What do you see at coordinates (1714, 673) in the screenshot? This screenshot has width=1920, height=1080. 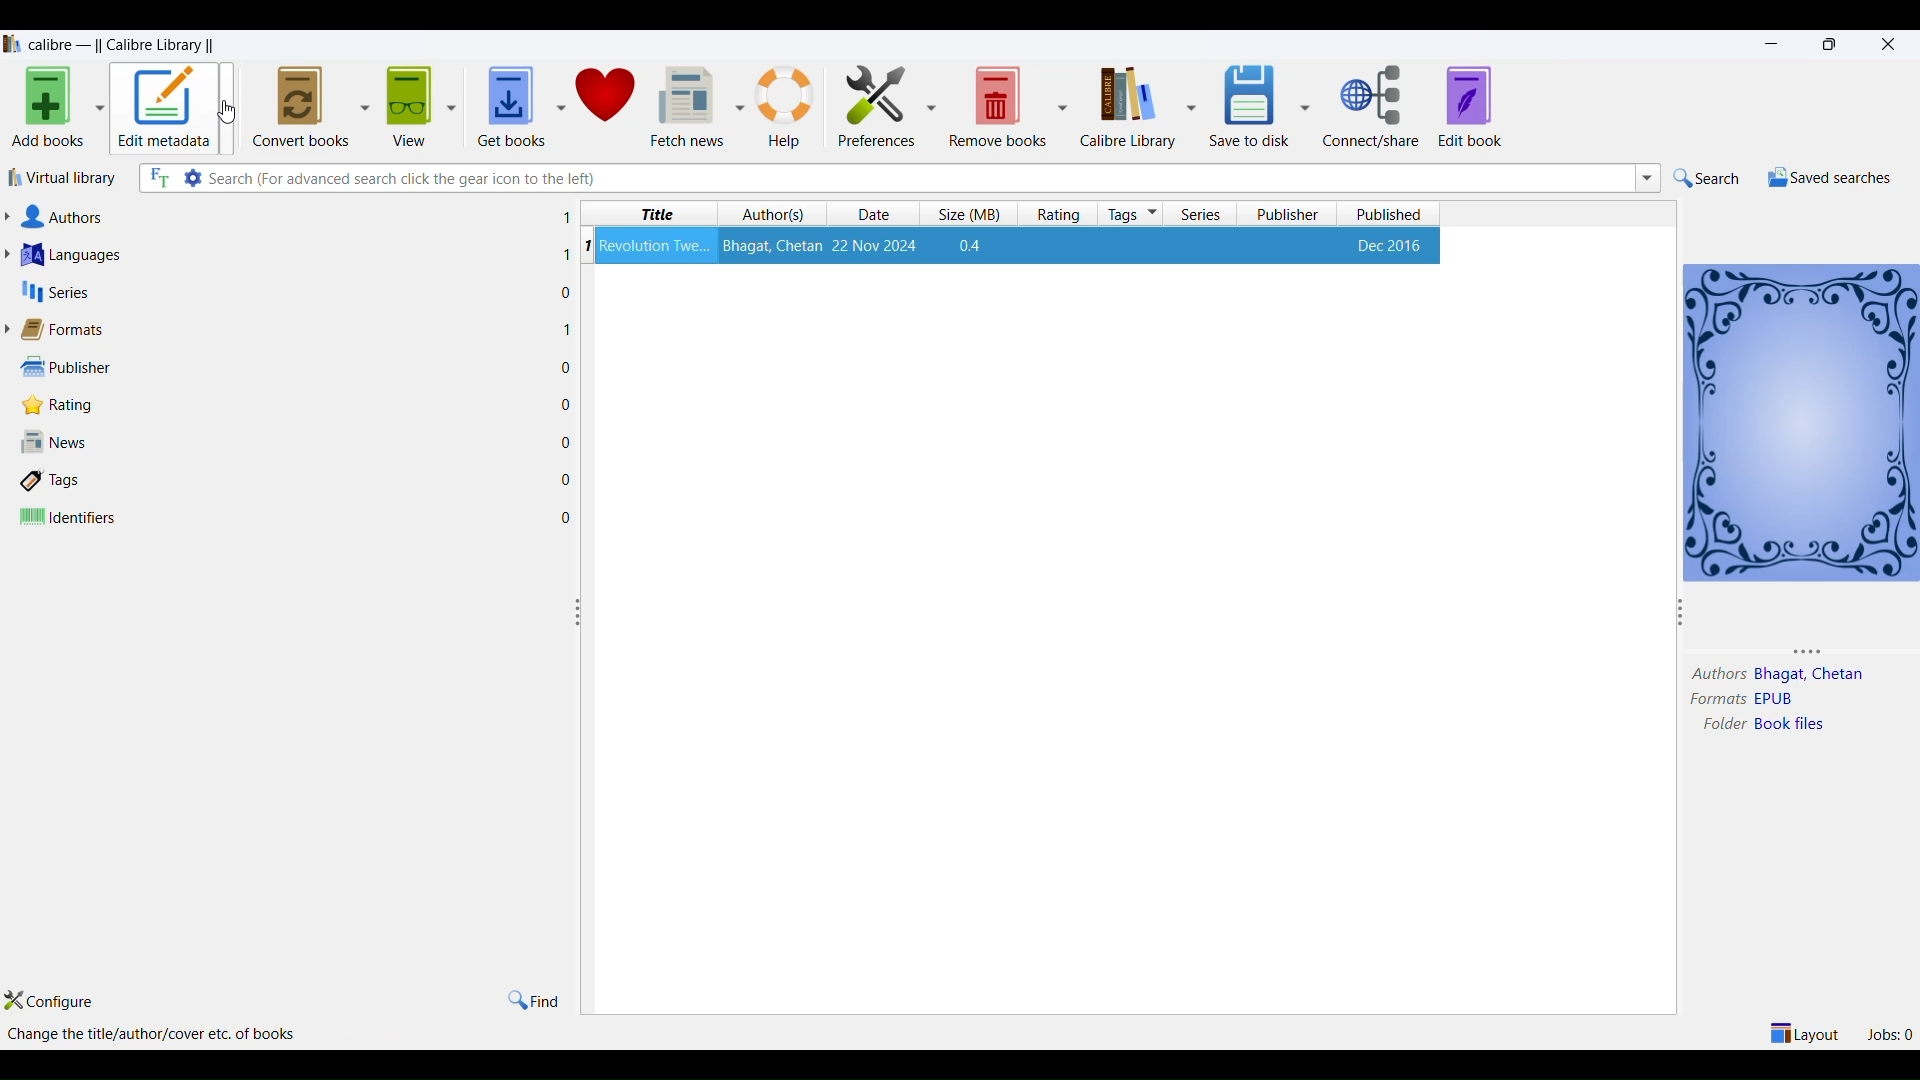 I see `author` at bounding box center [1714, 673].